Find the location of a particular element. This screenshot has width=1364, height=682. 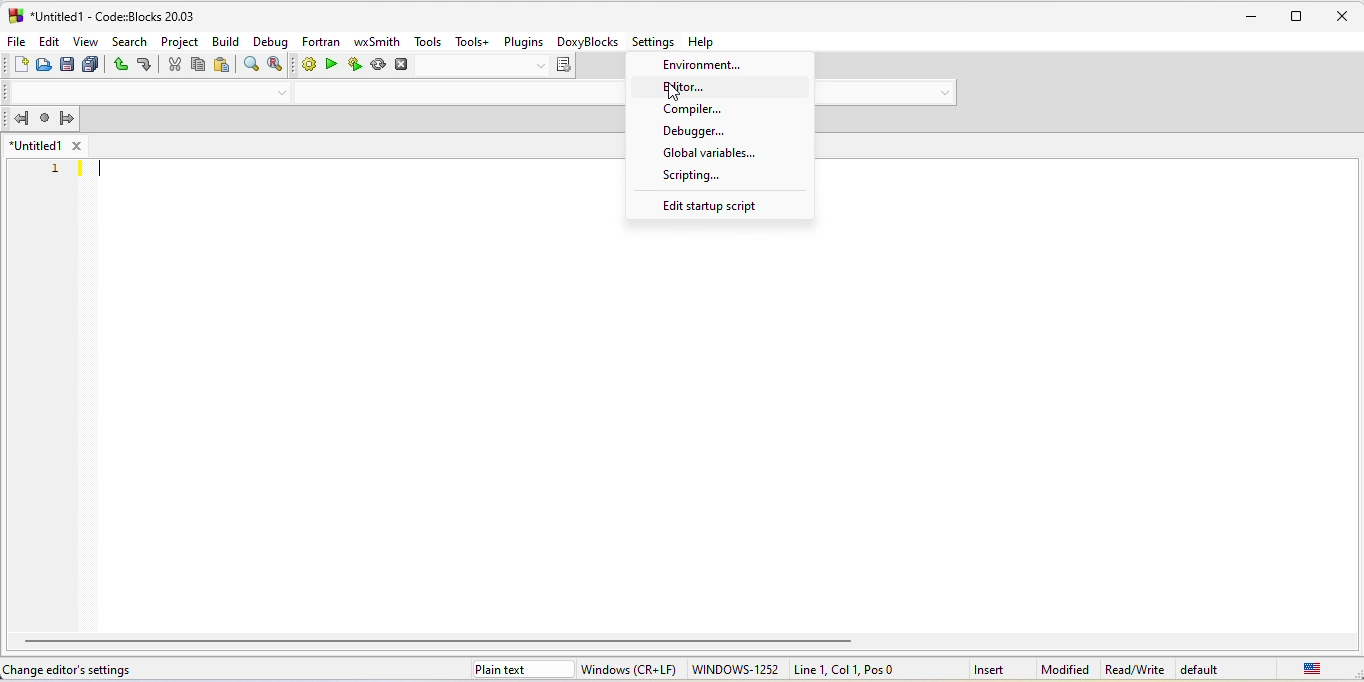

open is located at coordinates (43, 65).